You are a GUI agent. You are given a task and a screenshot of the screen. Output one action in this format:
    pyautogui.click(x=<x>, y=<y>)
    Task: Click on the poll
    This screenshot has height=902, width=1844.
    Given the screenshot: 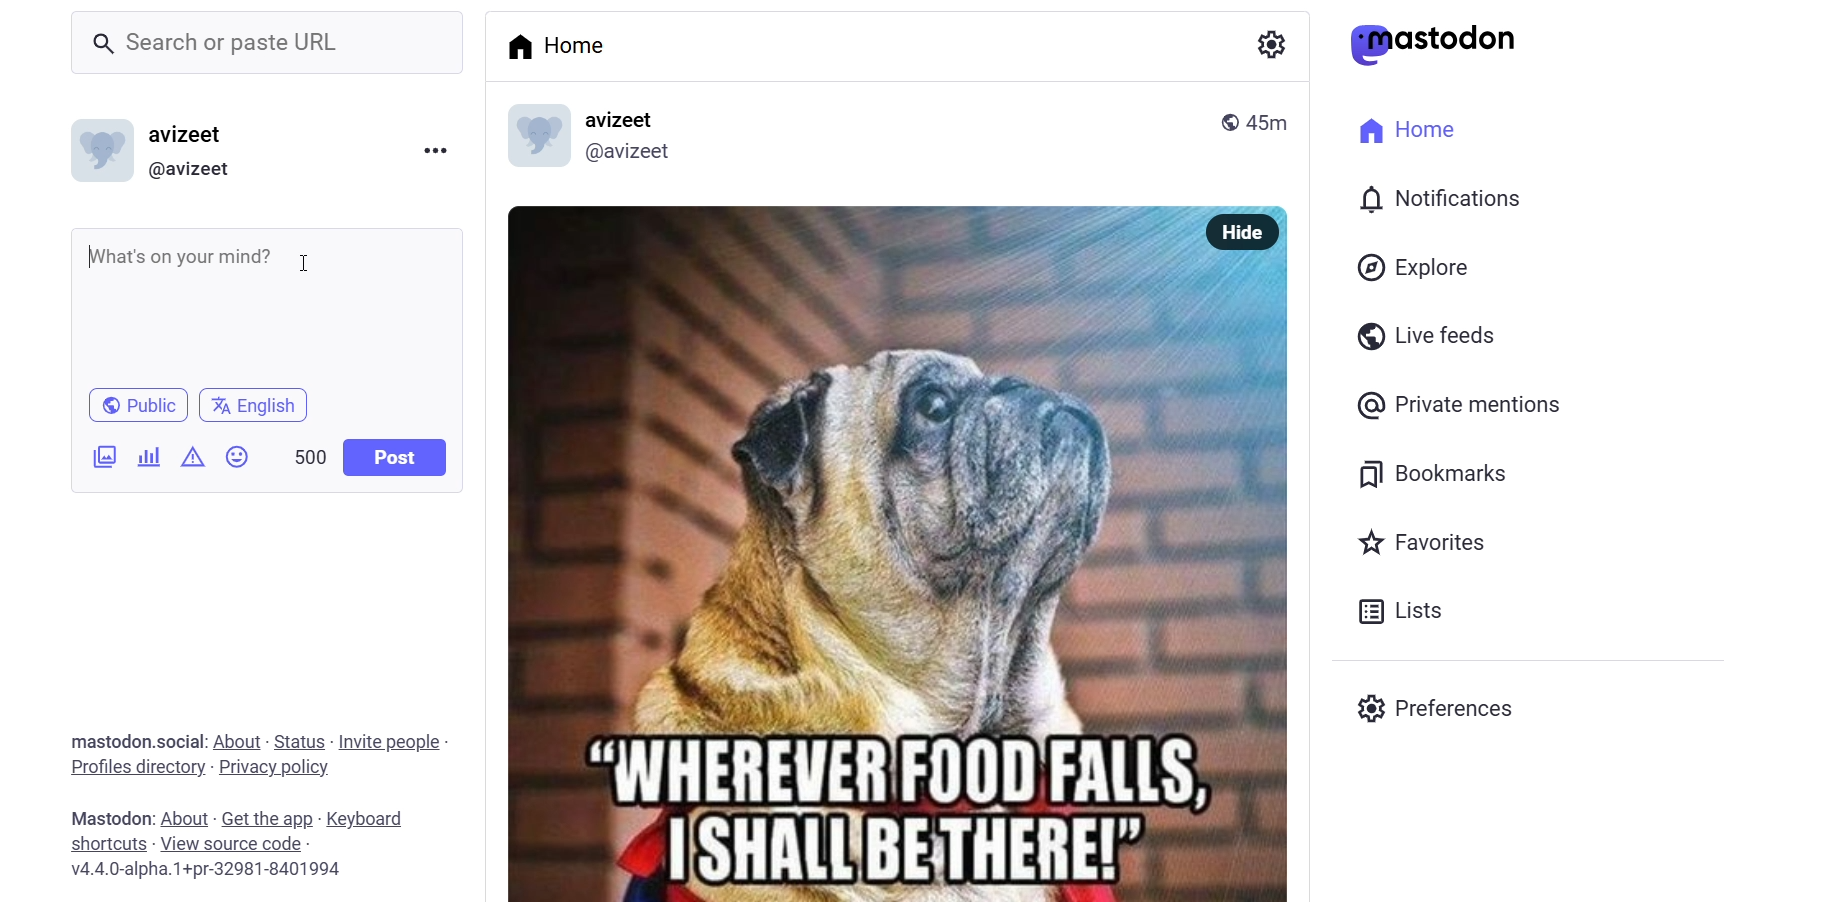 What is the action you would take?
    pyautogui.click(x=147, y=458)
    